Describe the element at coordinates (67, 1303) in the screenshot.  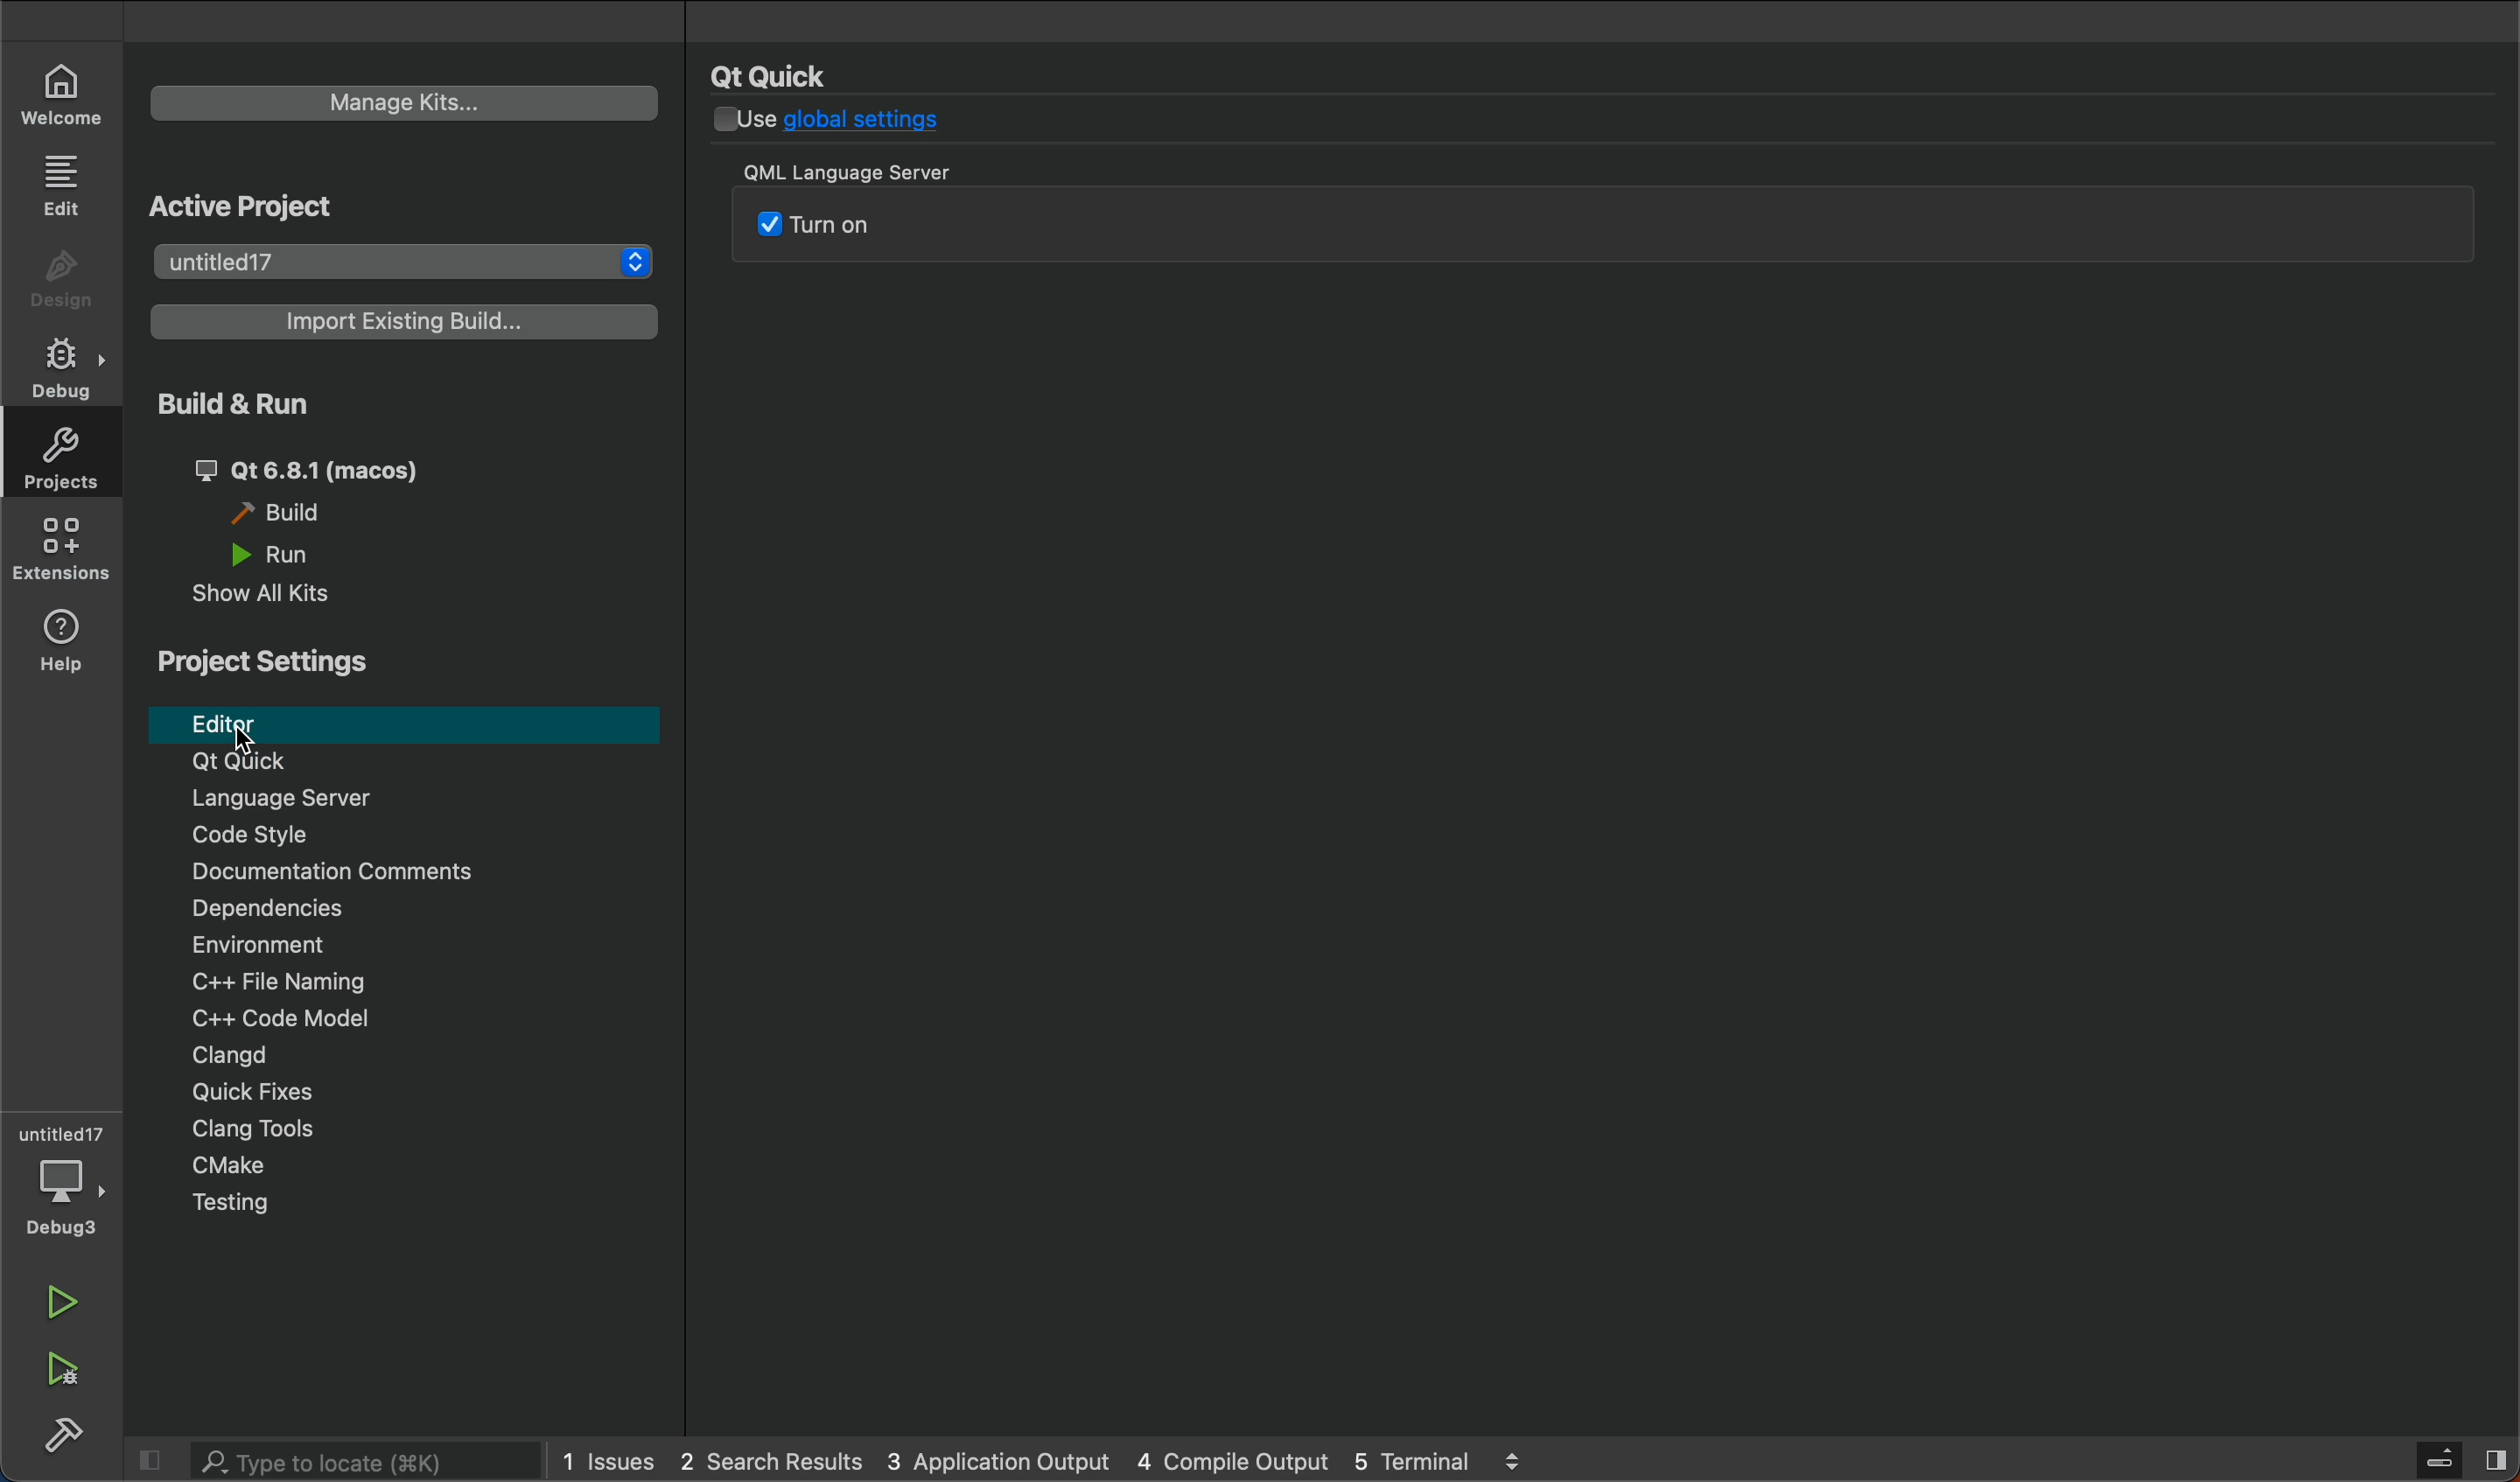
I see `run` at that location.